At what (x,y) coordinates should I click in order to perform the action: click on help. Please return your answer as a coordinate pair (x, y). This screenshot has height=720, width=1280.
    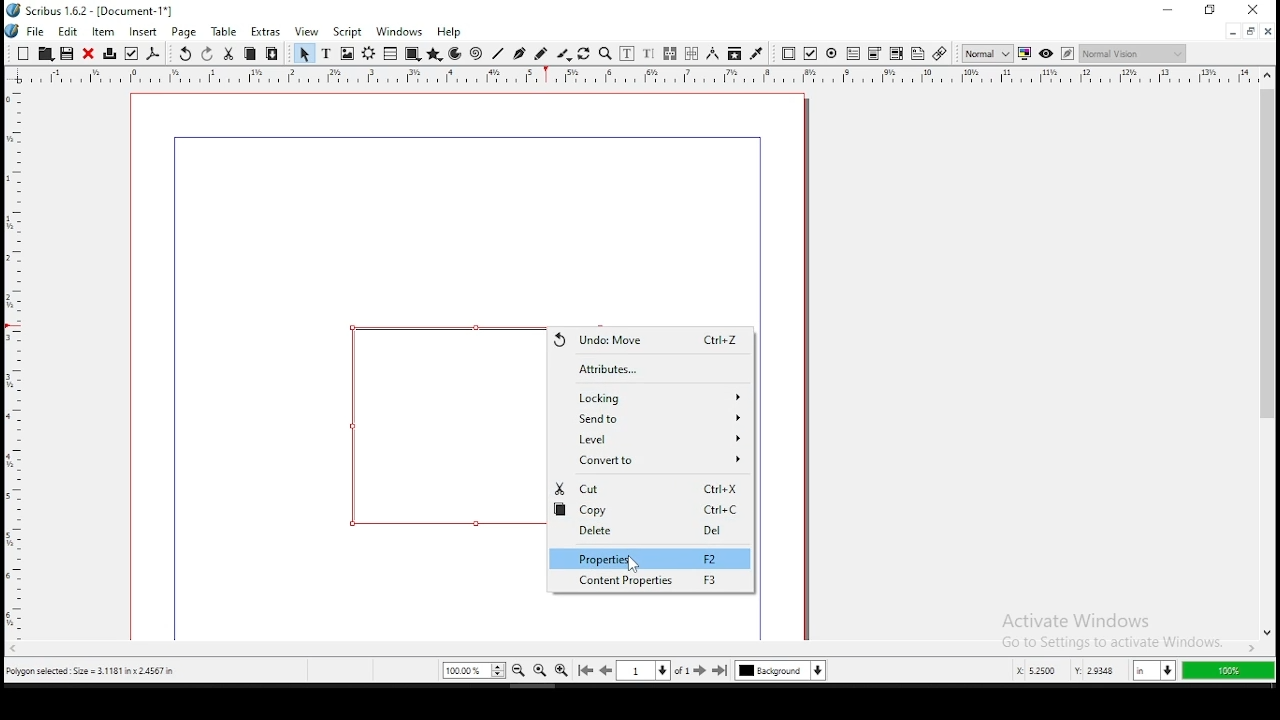
    Looking at the image, I should click on (449, 32).